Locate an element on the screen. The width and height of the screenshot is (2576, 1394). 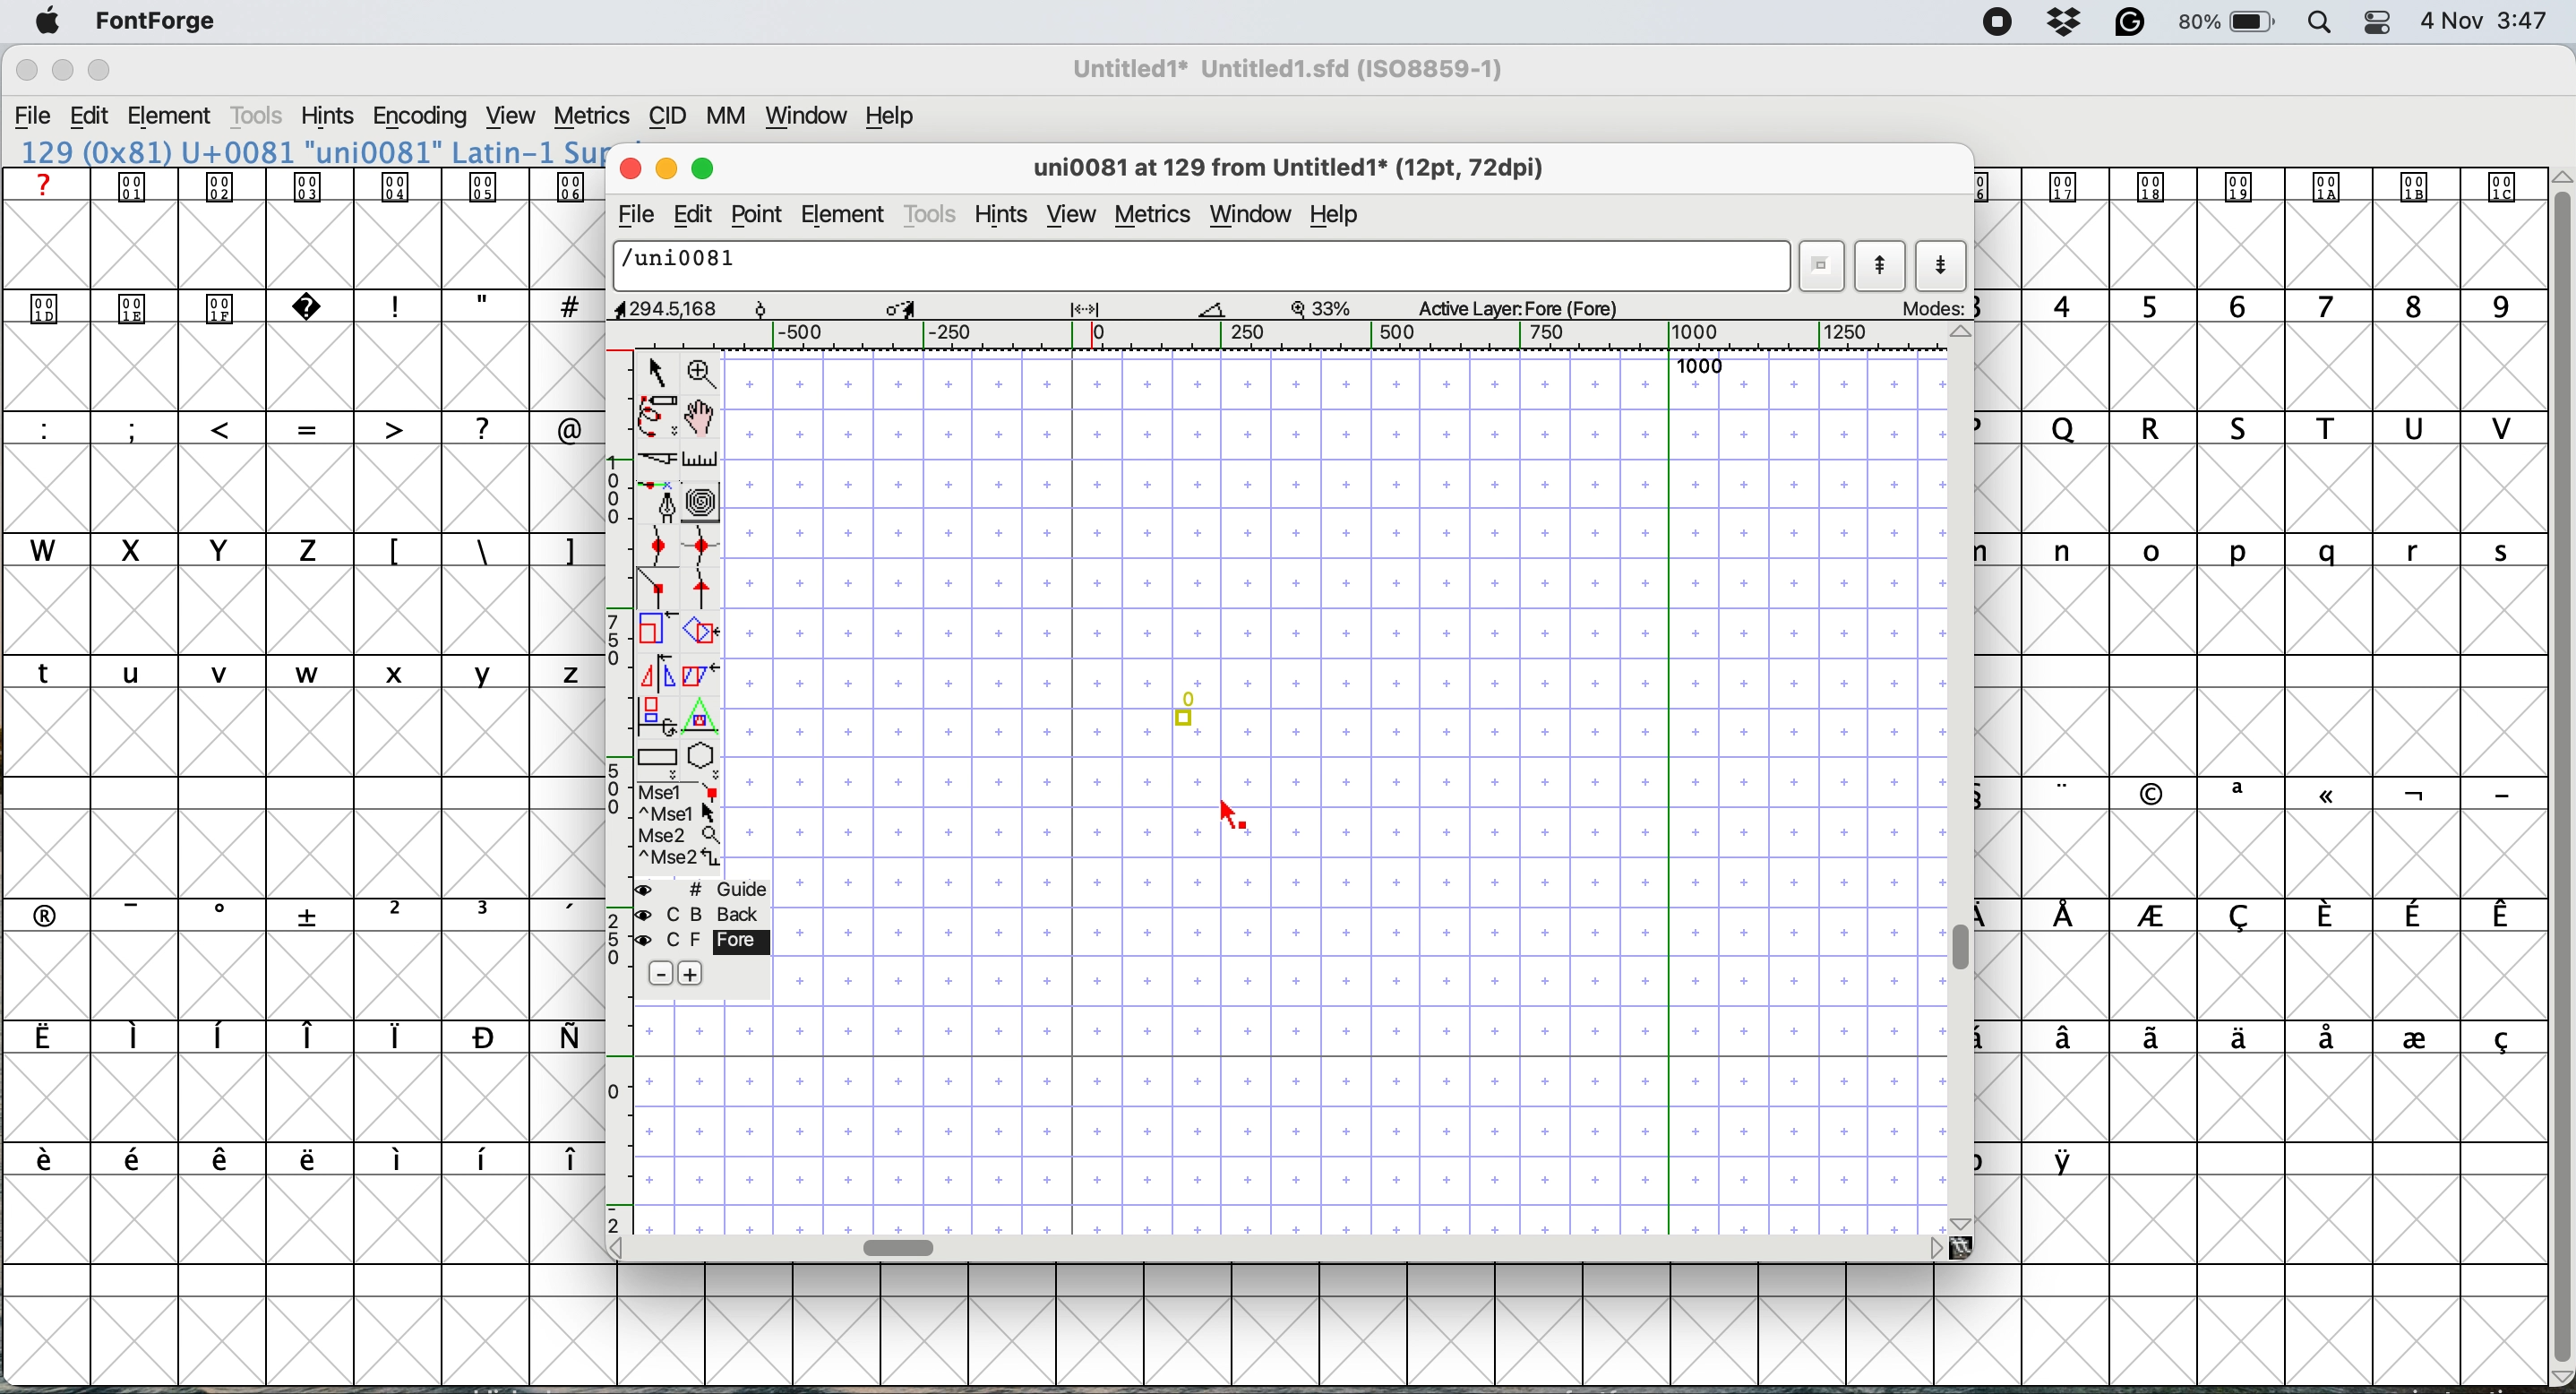
show next letter is located at coordinates (1940, 264).